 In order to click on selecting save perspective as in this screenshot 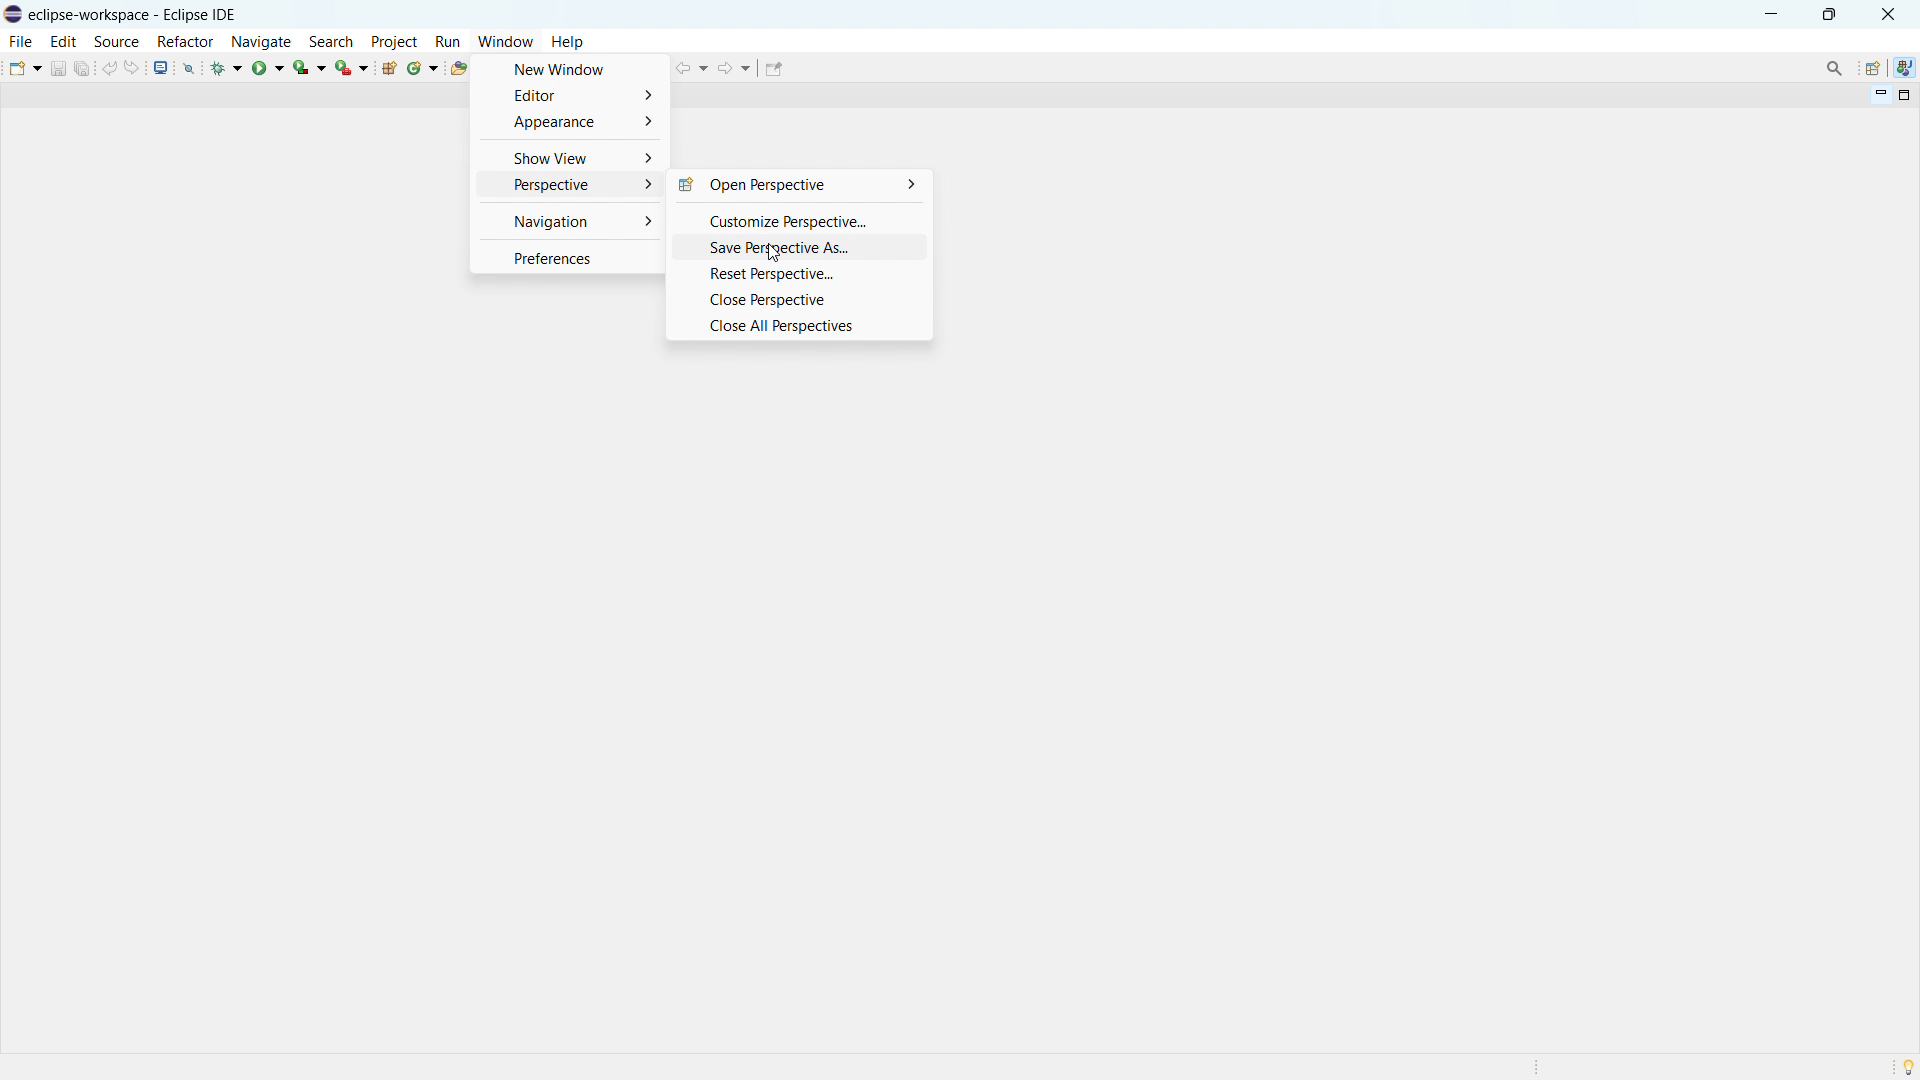, I will do `click(798, 248)`.